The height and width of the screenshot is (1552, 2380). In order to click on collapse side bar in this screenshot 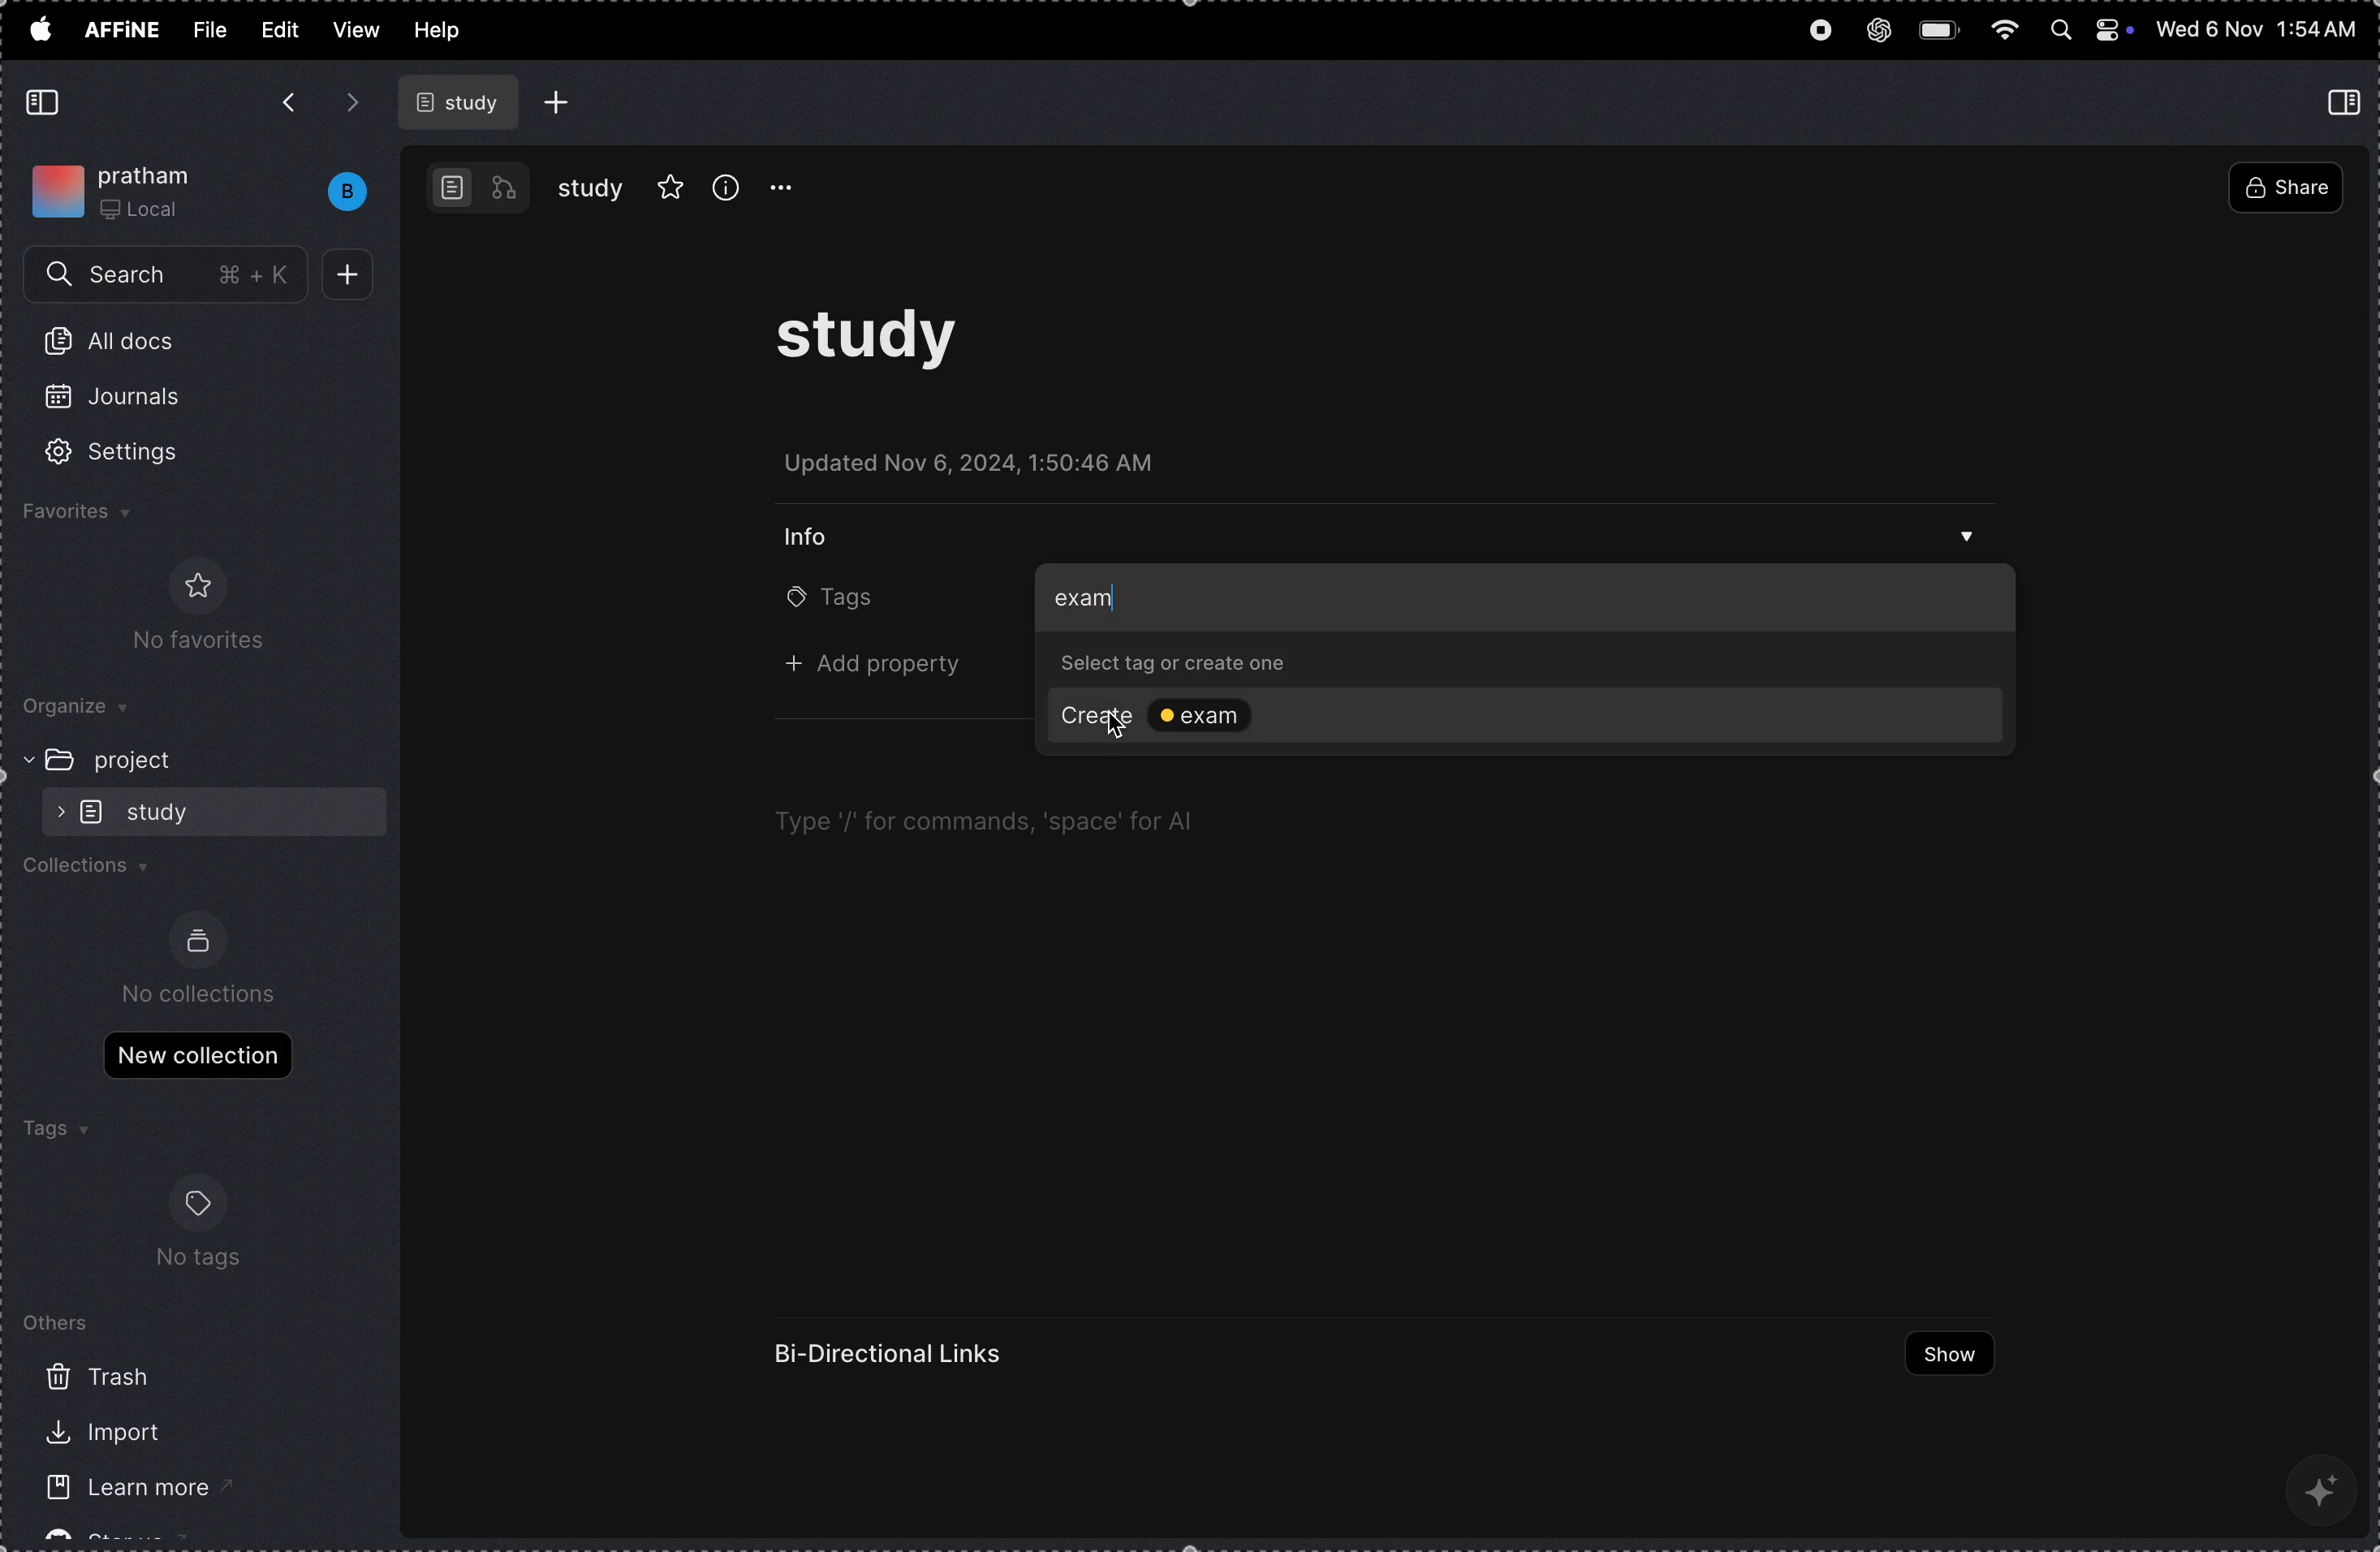, I will do `click(2348, 101)`.